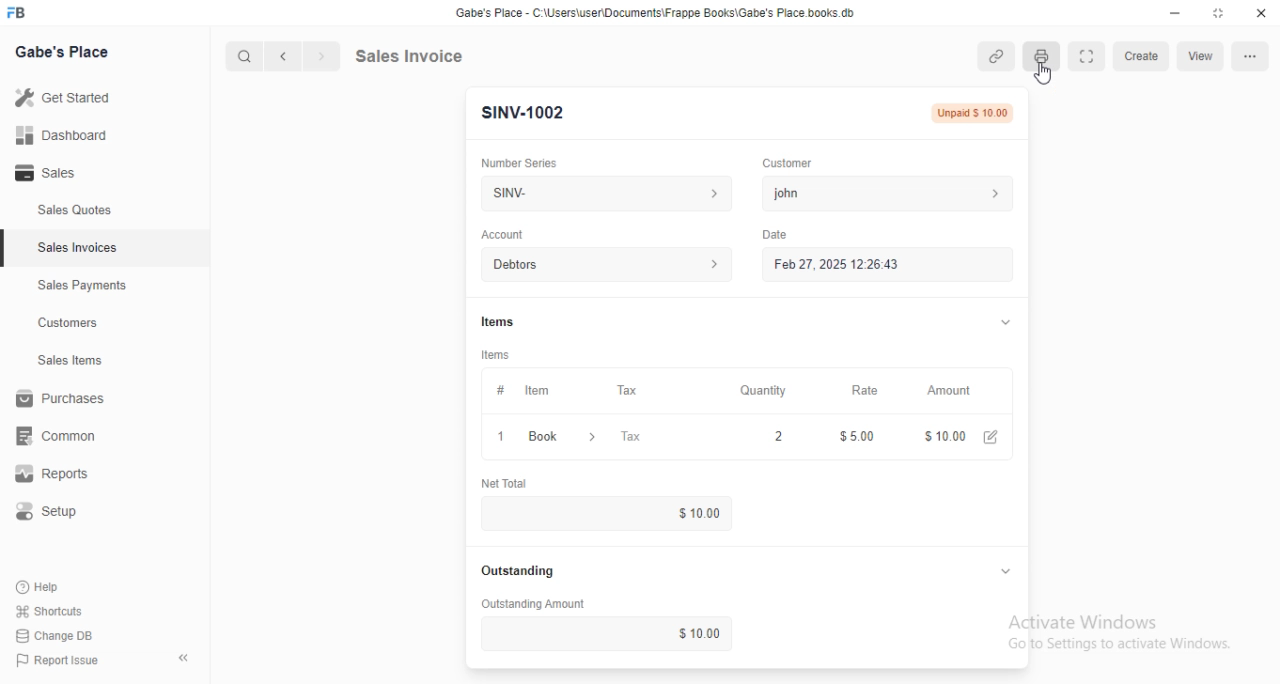 The width and height of the screenshot is (1280, 684). What do you see at coordinates (885, 264) in the screenshot?
I see `feb 27, 2025 12:26:43` at bounding box center [885, 264].